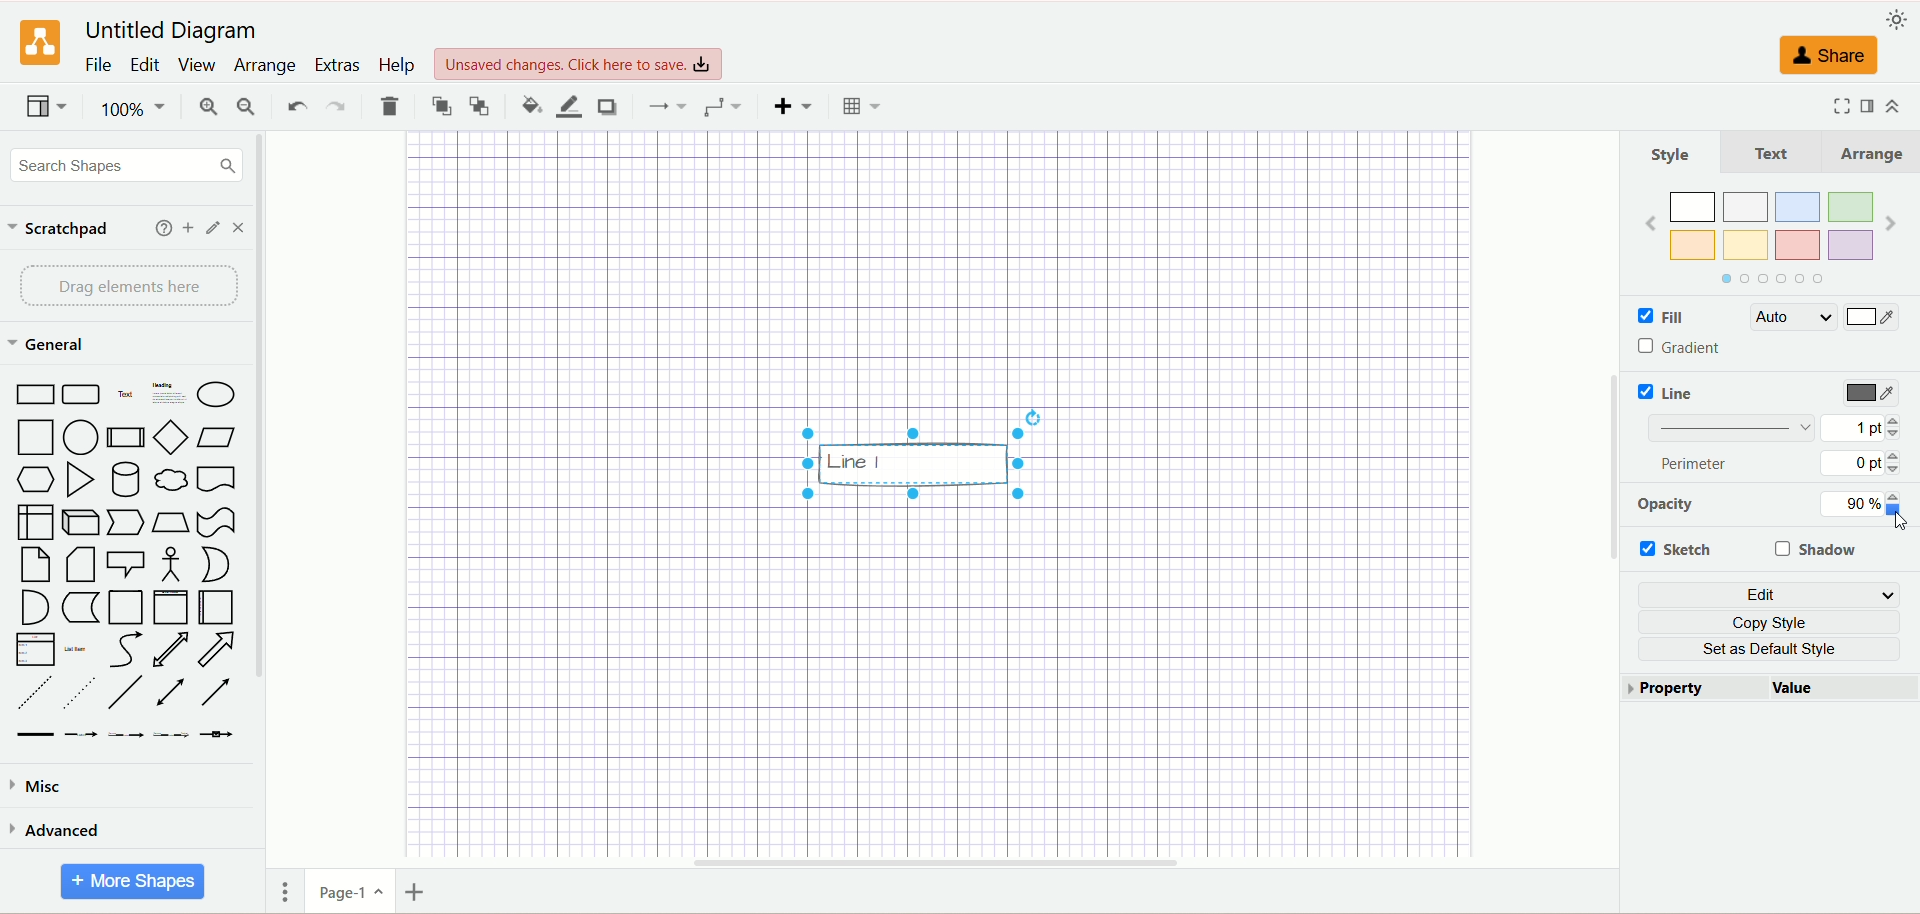 The width and height of the screenshot is (1920, 914). Describe the element at coordinates (214, 693) in the screenshot. I see `Directional Arrow` at that location.